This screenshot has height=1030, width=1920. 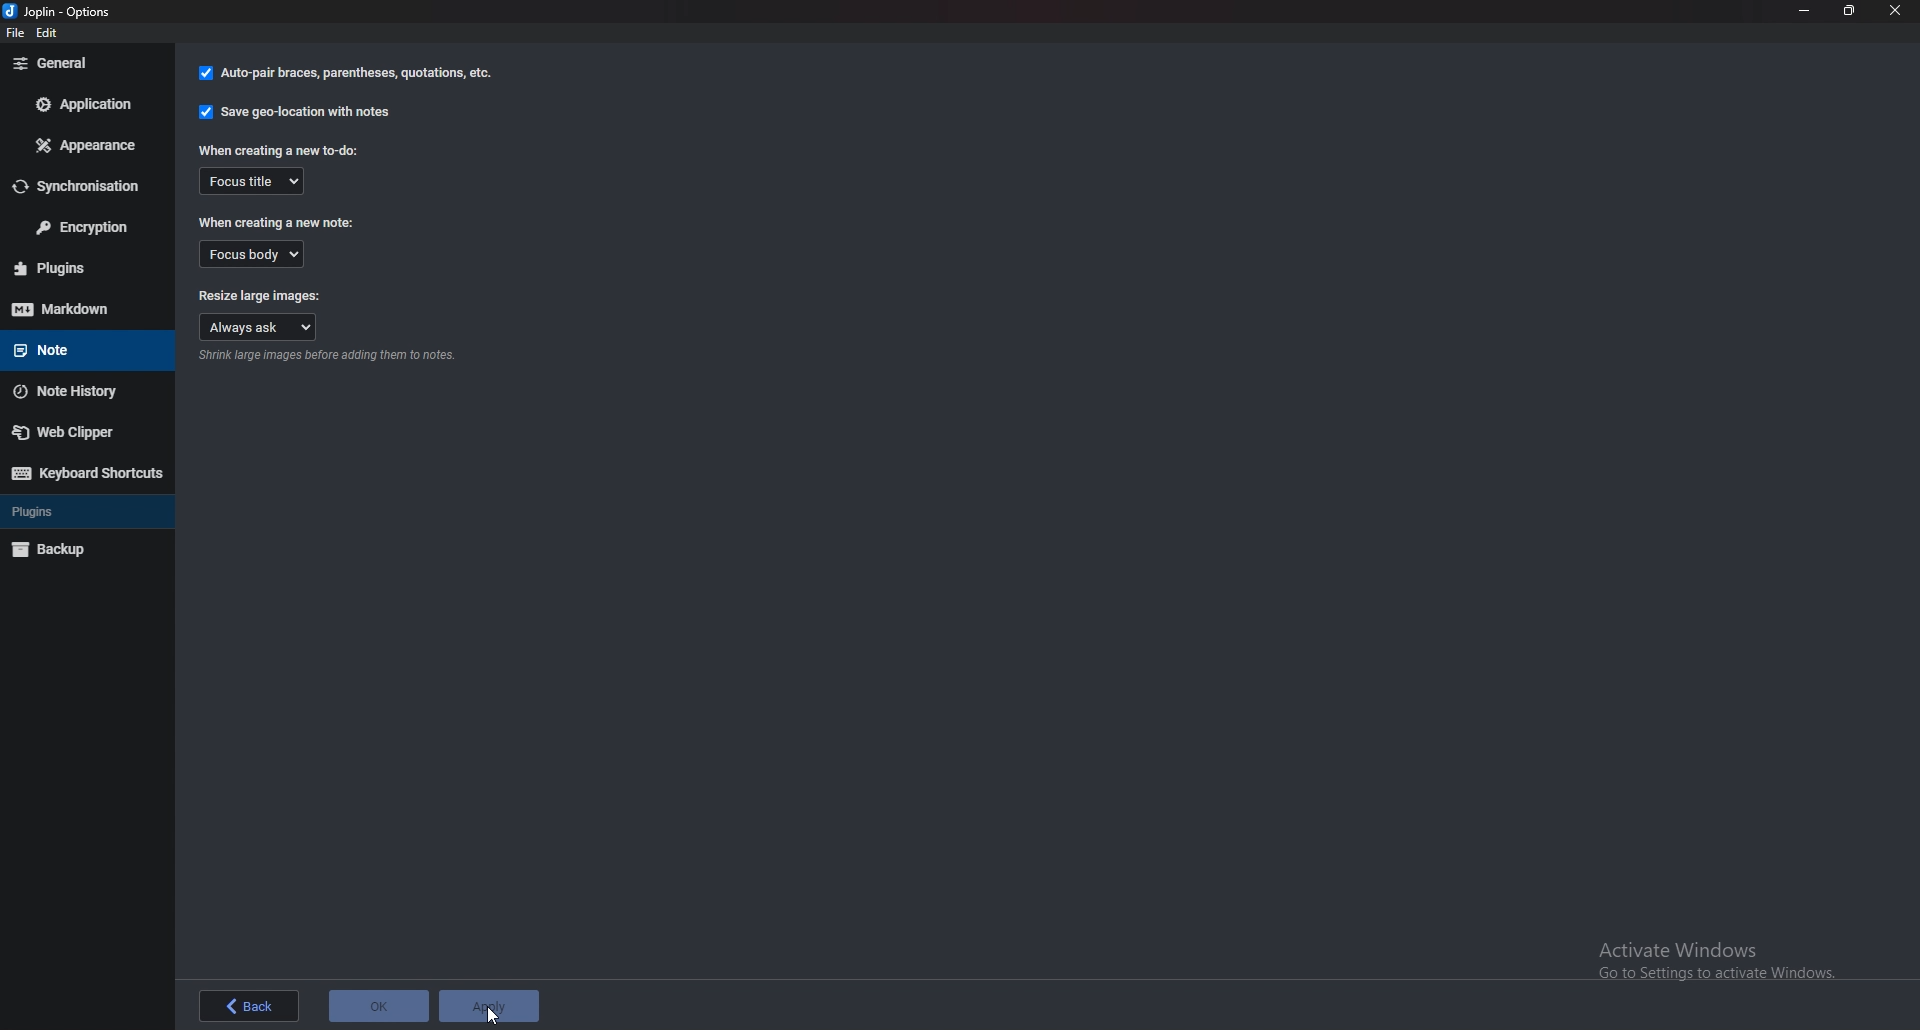 I want to click on Keyboard shortcuts, so click(x=84, y=475).